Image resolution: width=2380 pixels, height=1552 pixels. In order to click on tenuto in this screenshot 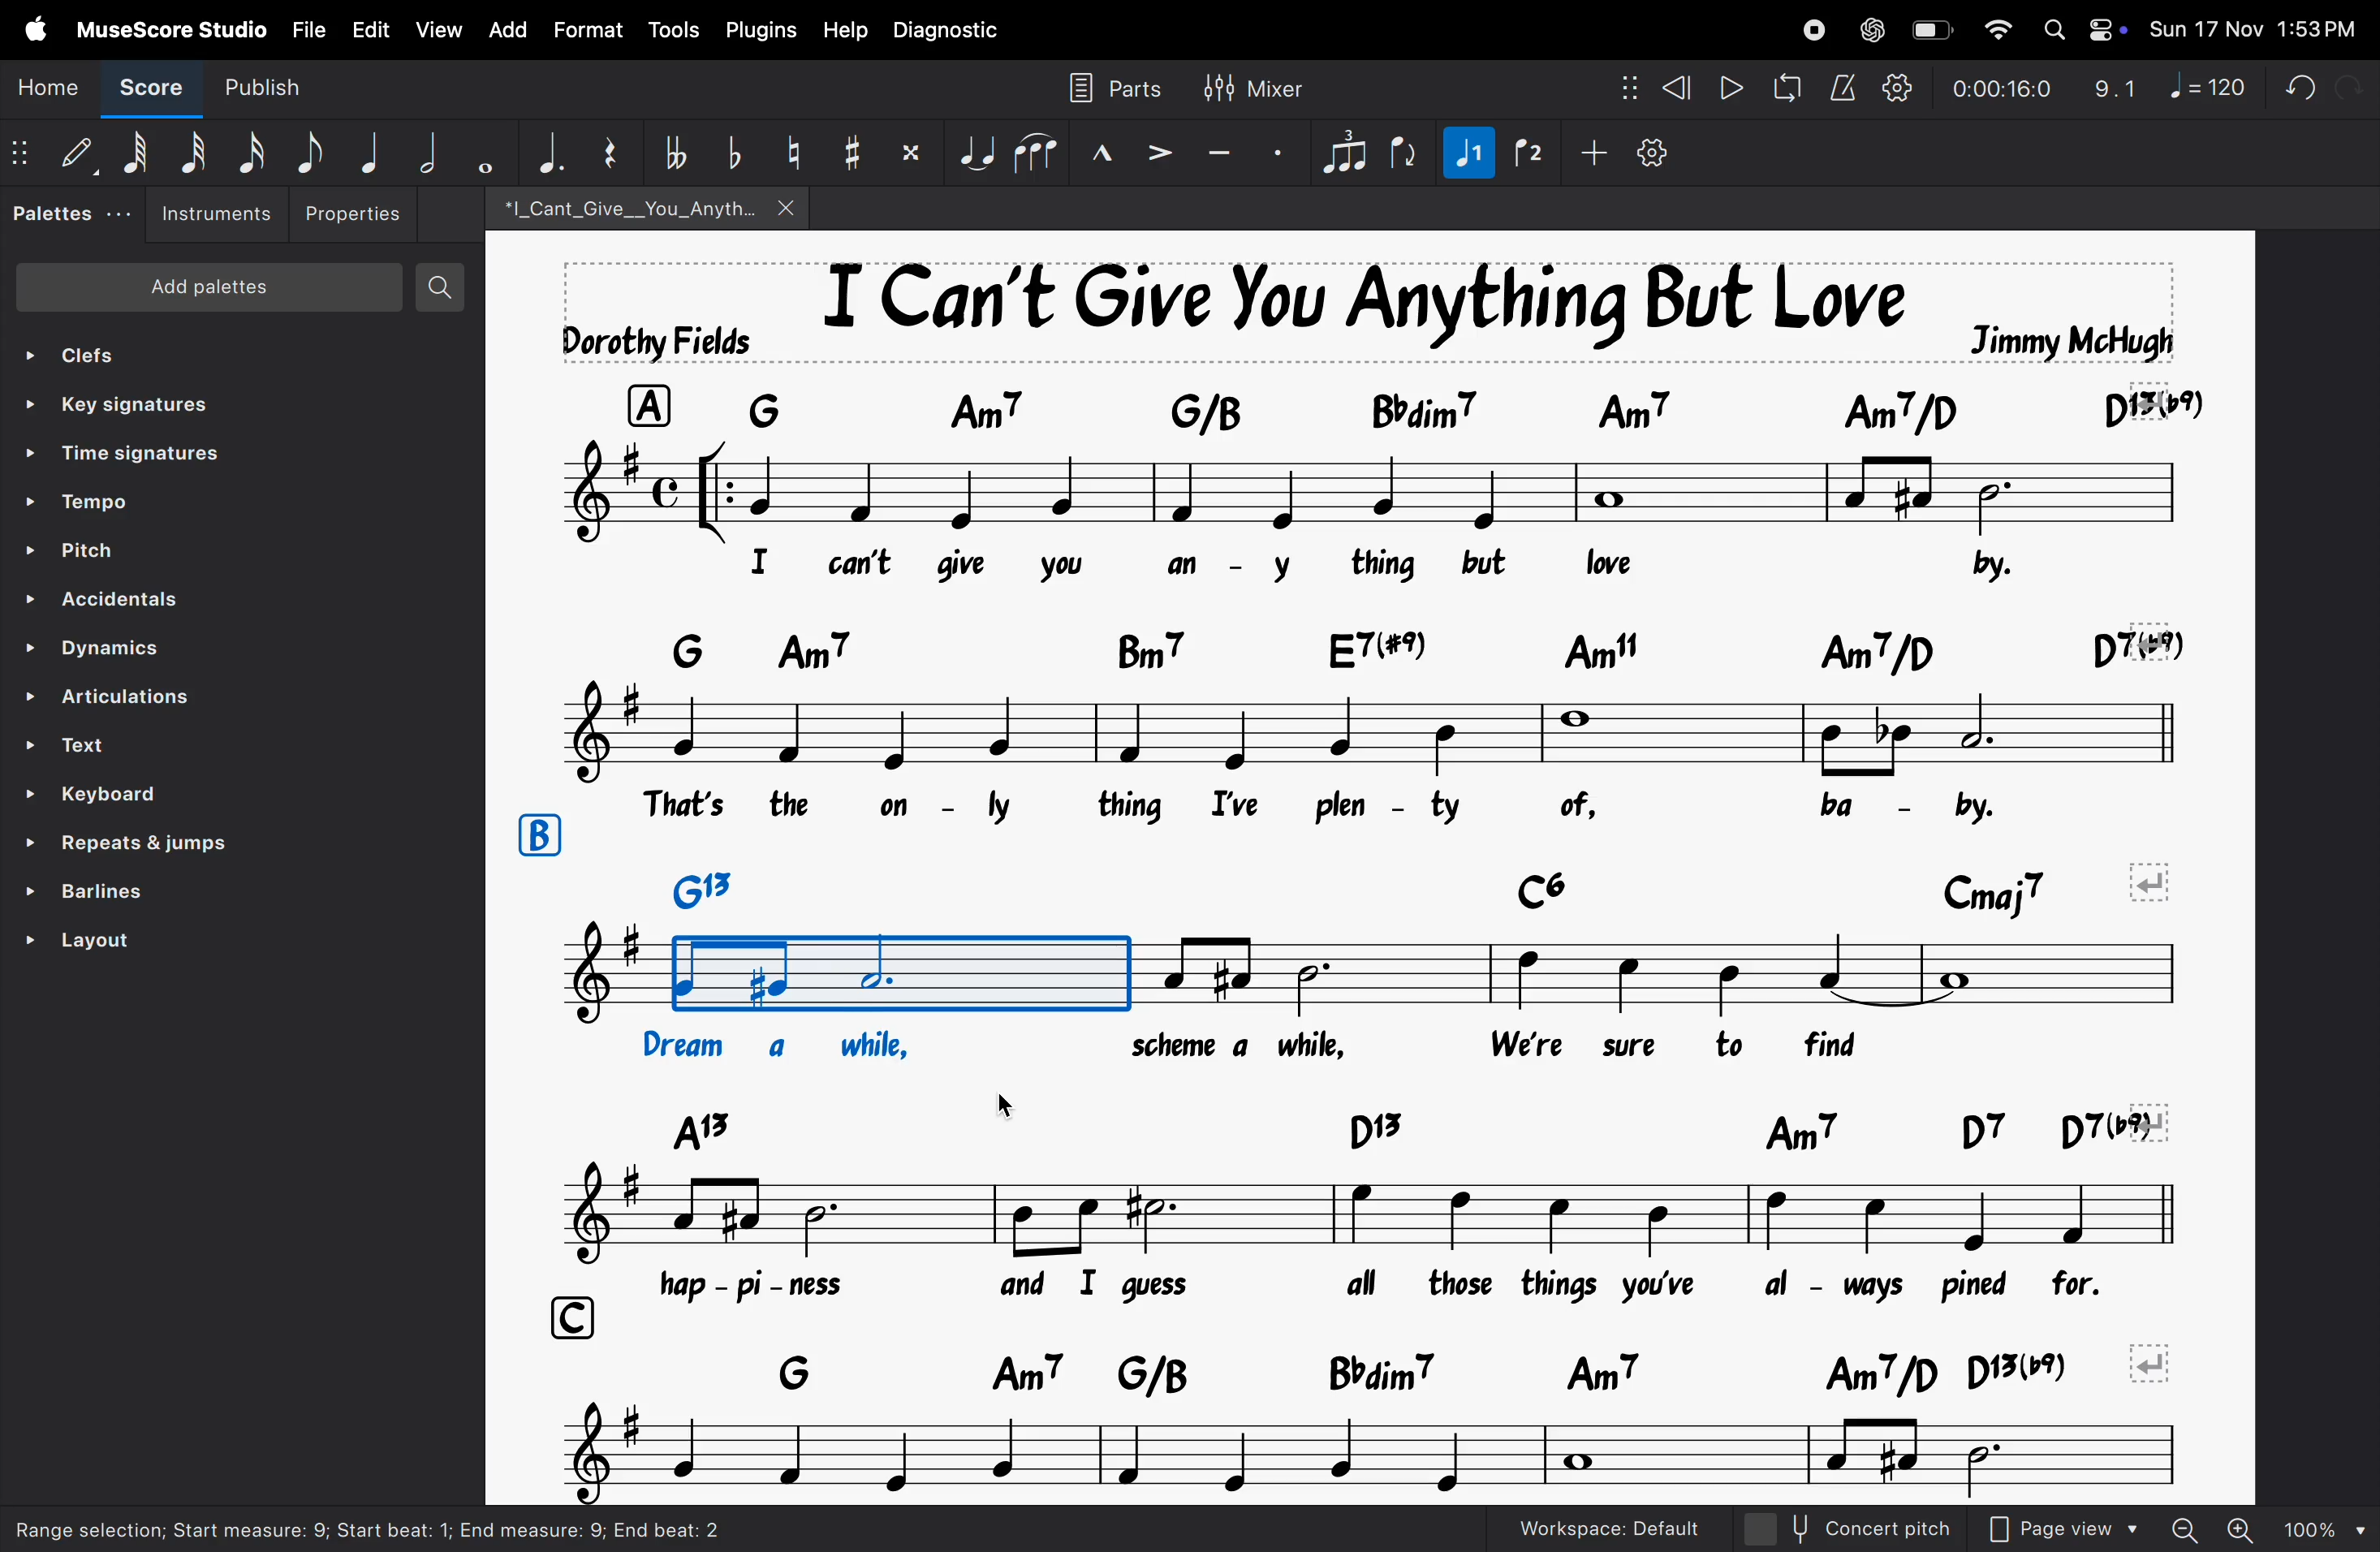, I will do `click(1223, 147)`.